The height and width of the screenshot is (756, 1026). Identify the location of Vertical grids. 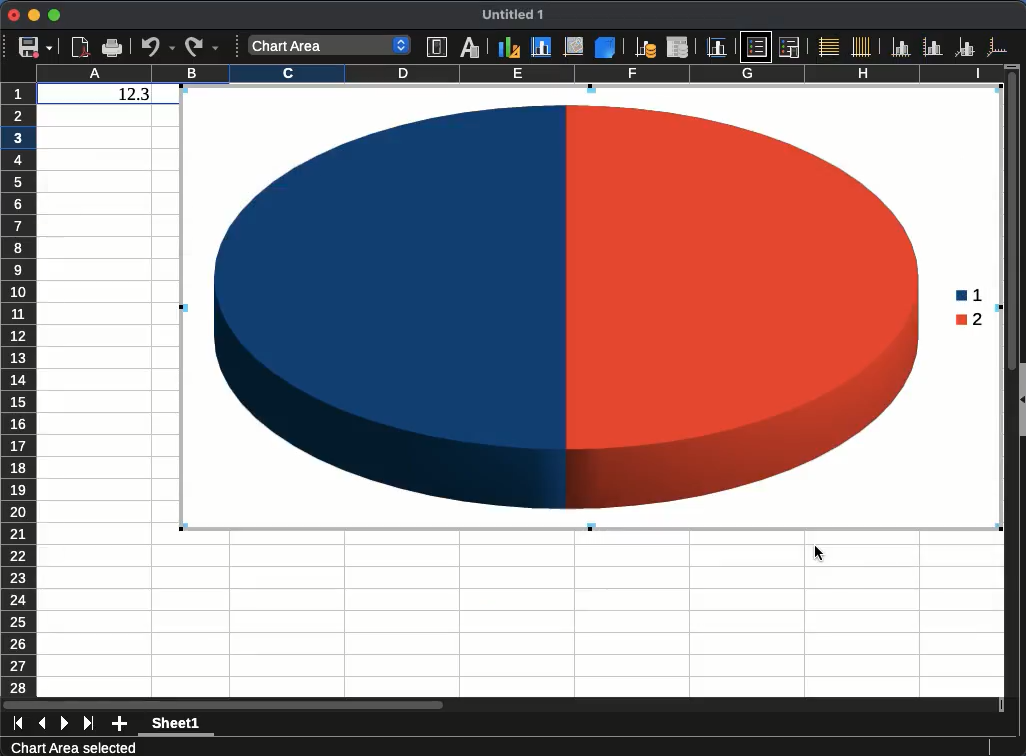
(862, 46).